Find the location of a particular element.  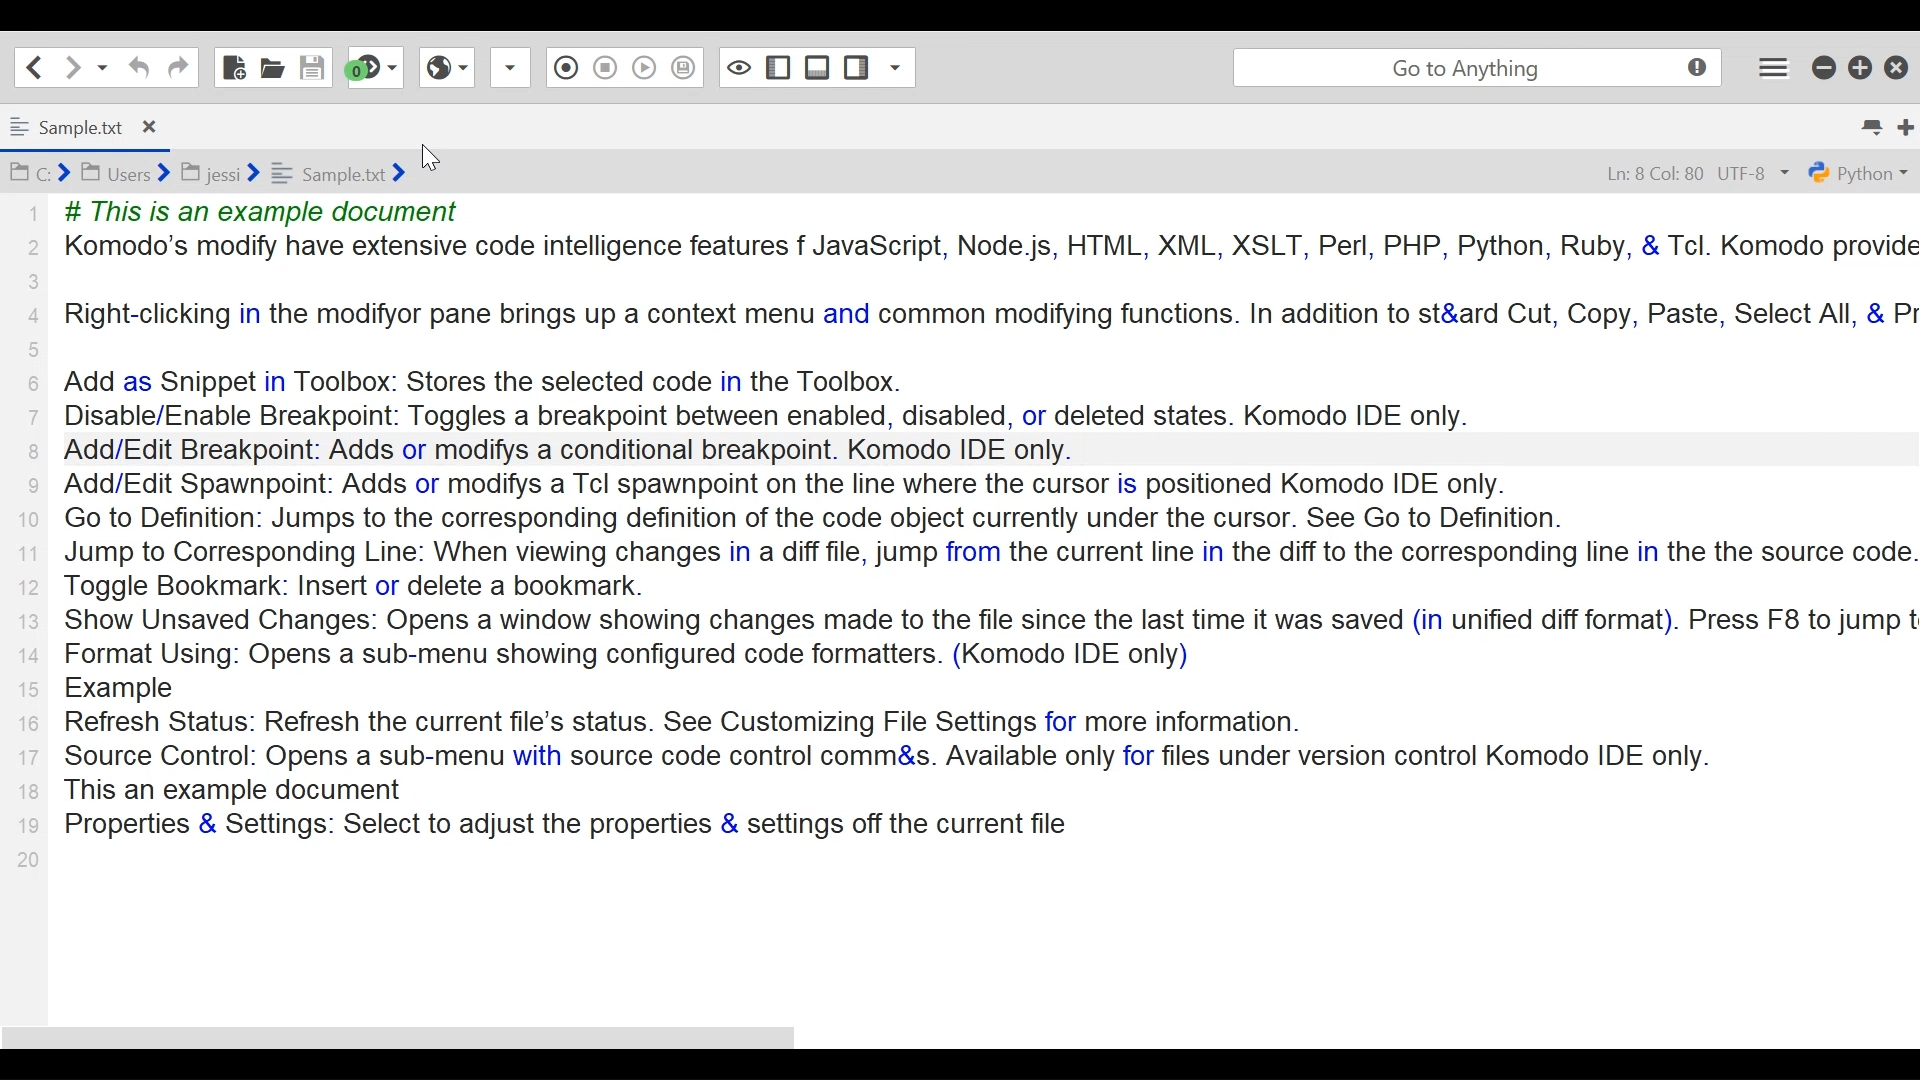

Search is located at coordinates (1475, 67).